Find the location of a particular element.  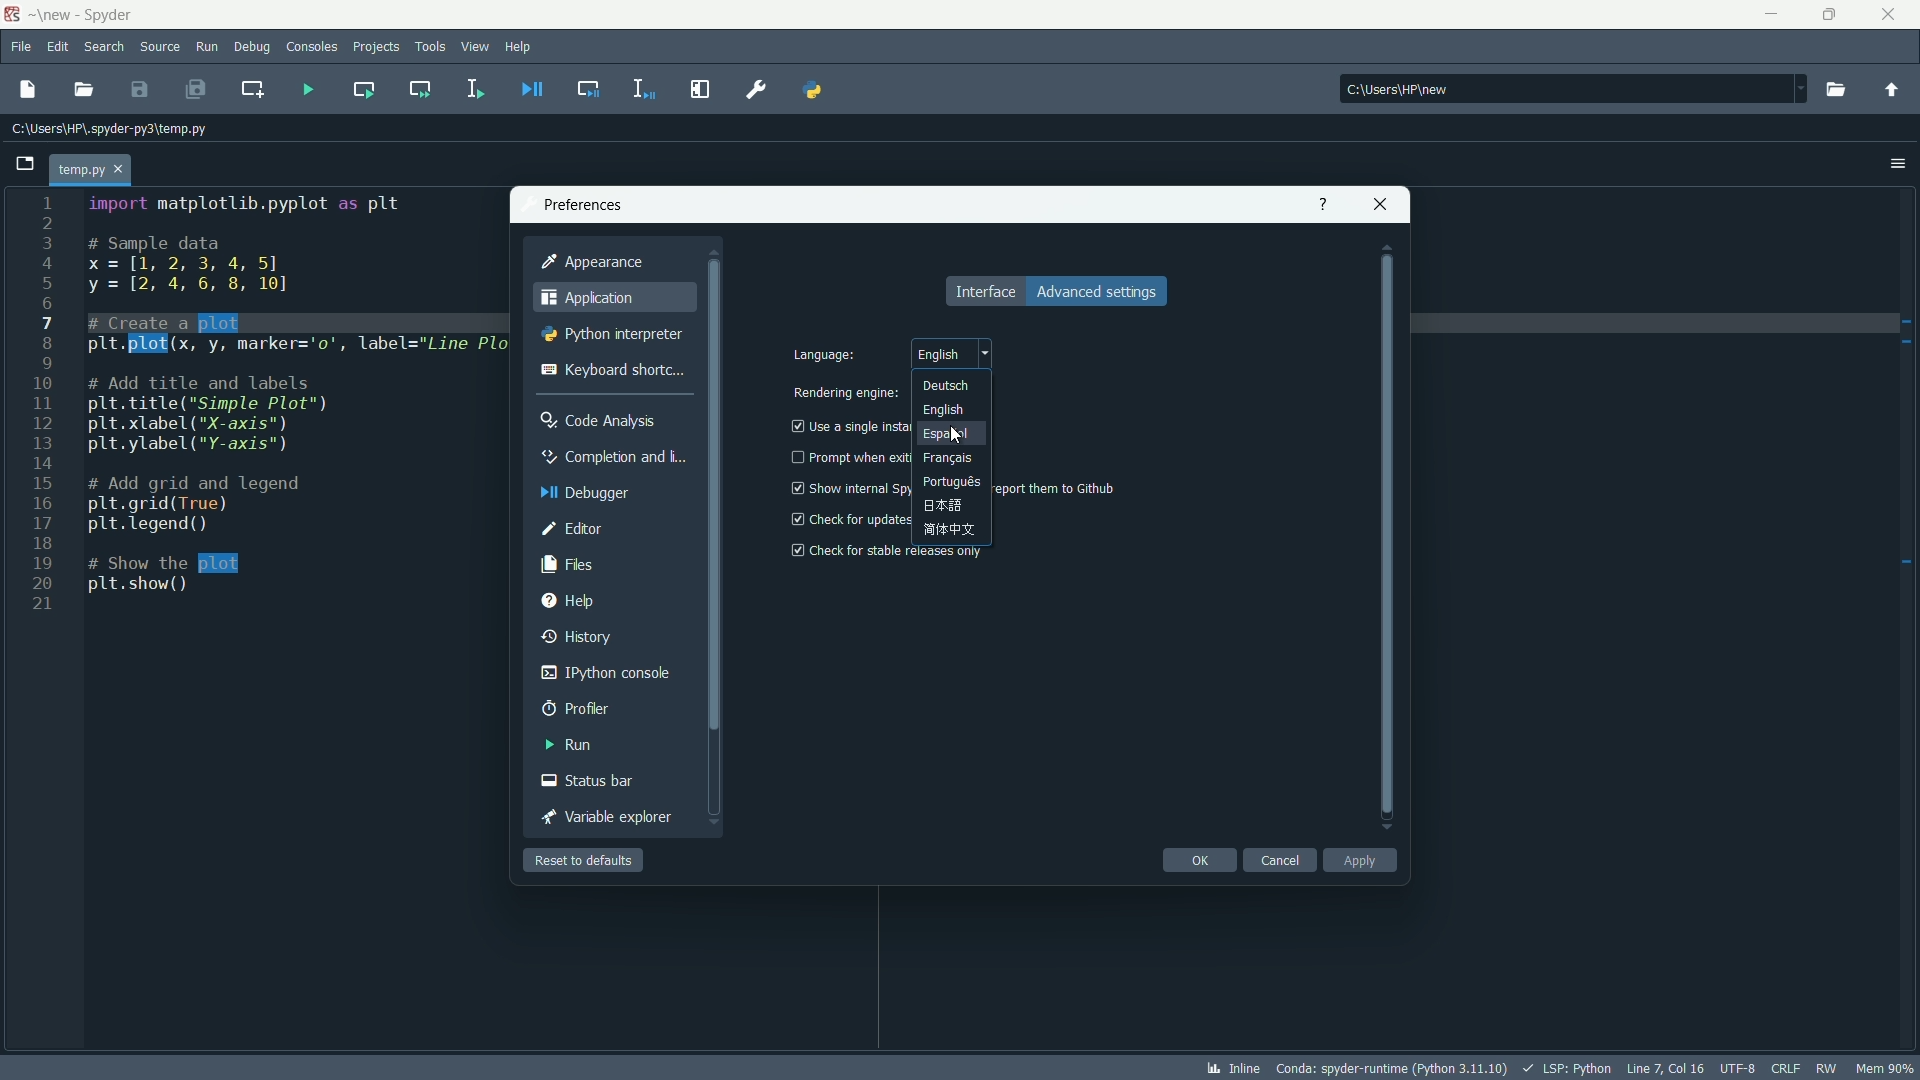

options is located at coordinates (1894, 163).